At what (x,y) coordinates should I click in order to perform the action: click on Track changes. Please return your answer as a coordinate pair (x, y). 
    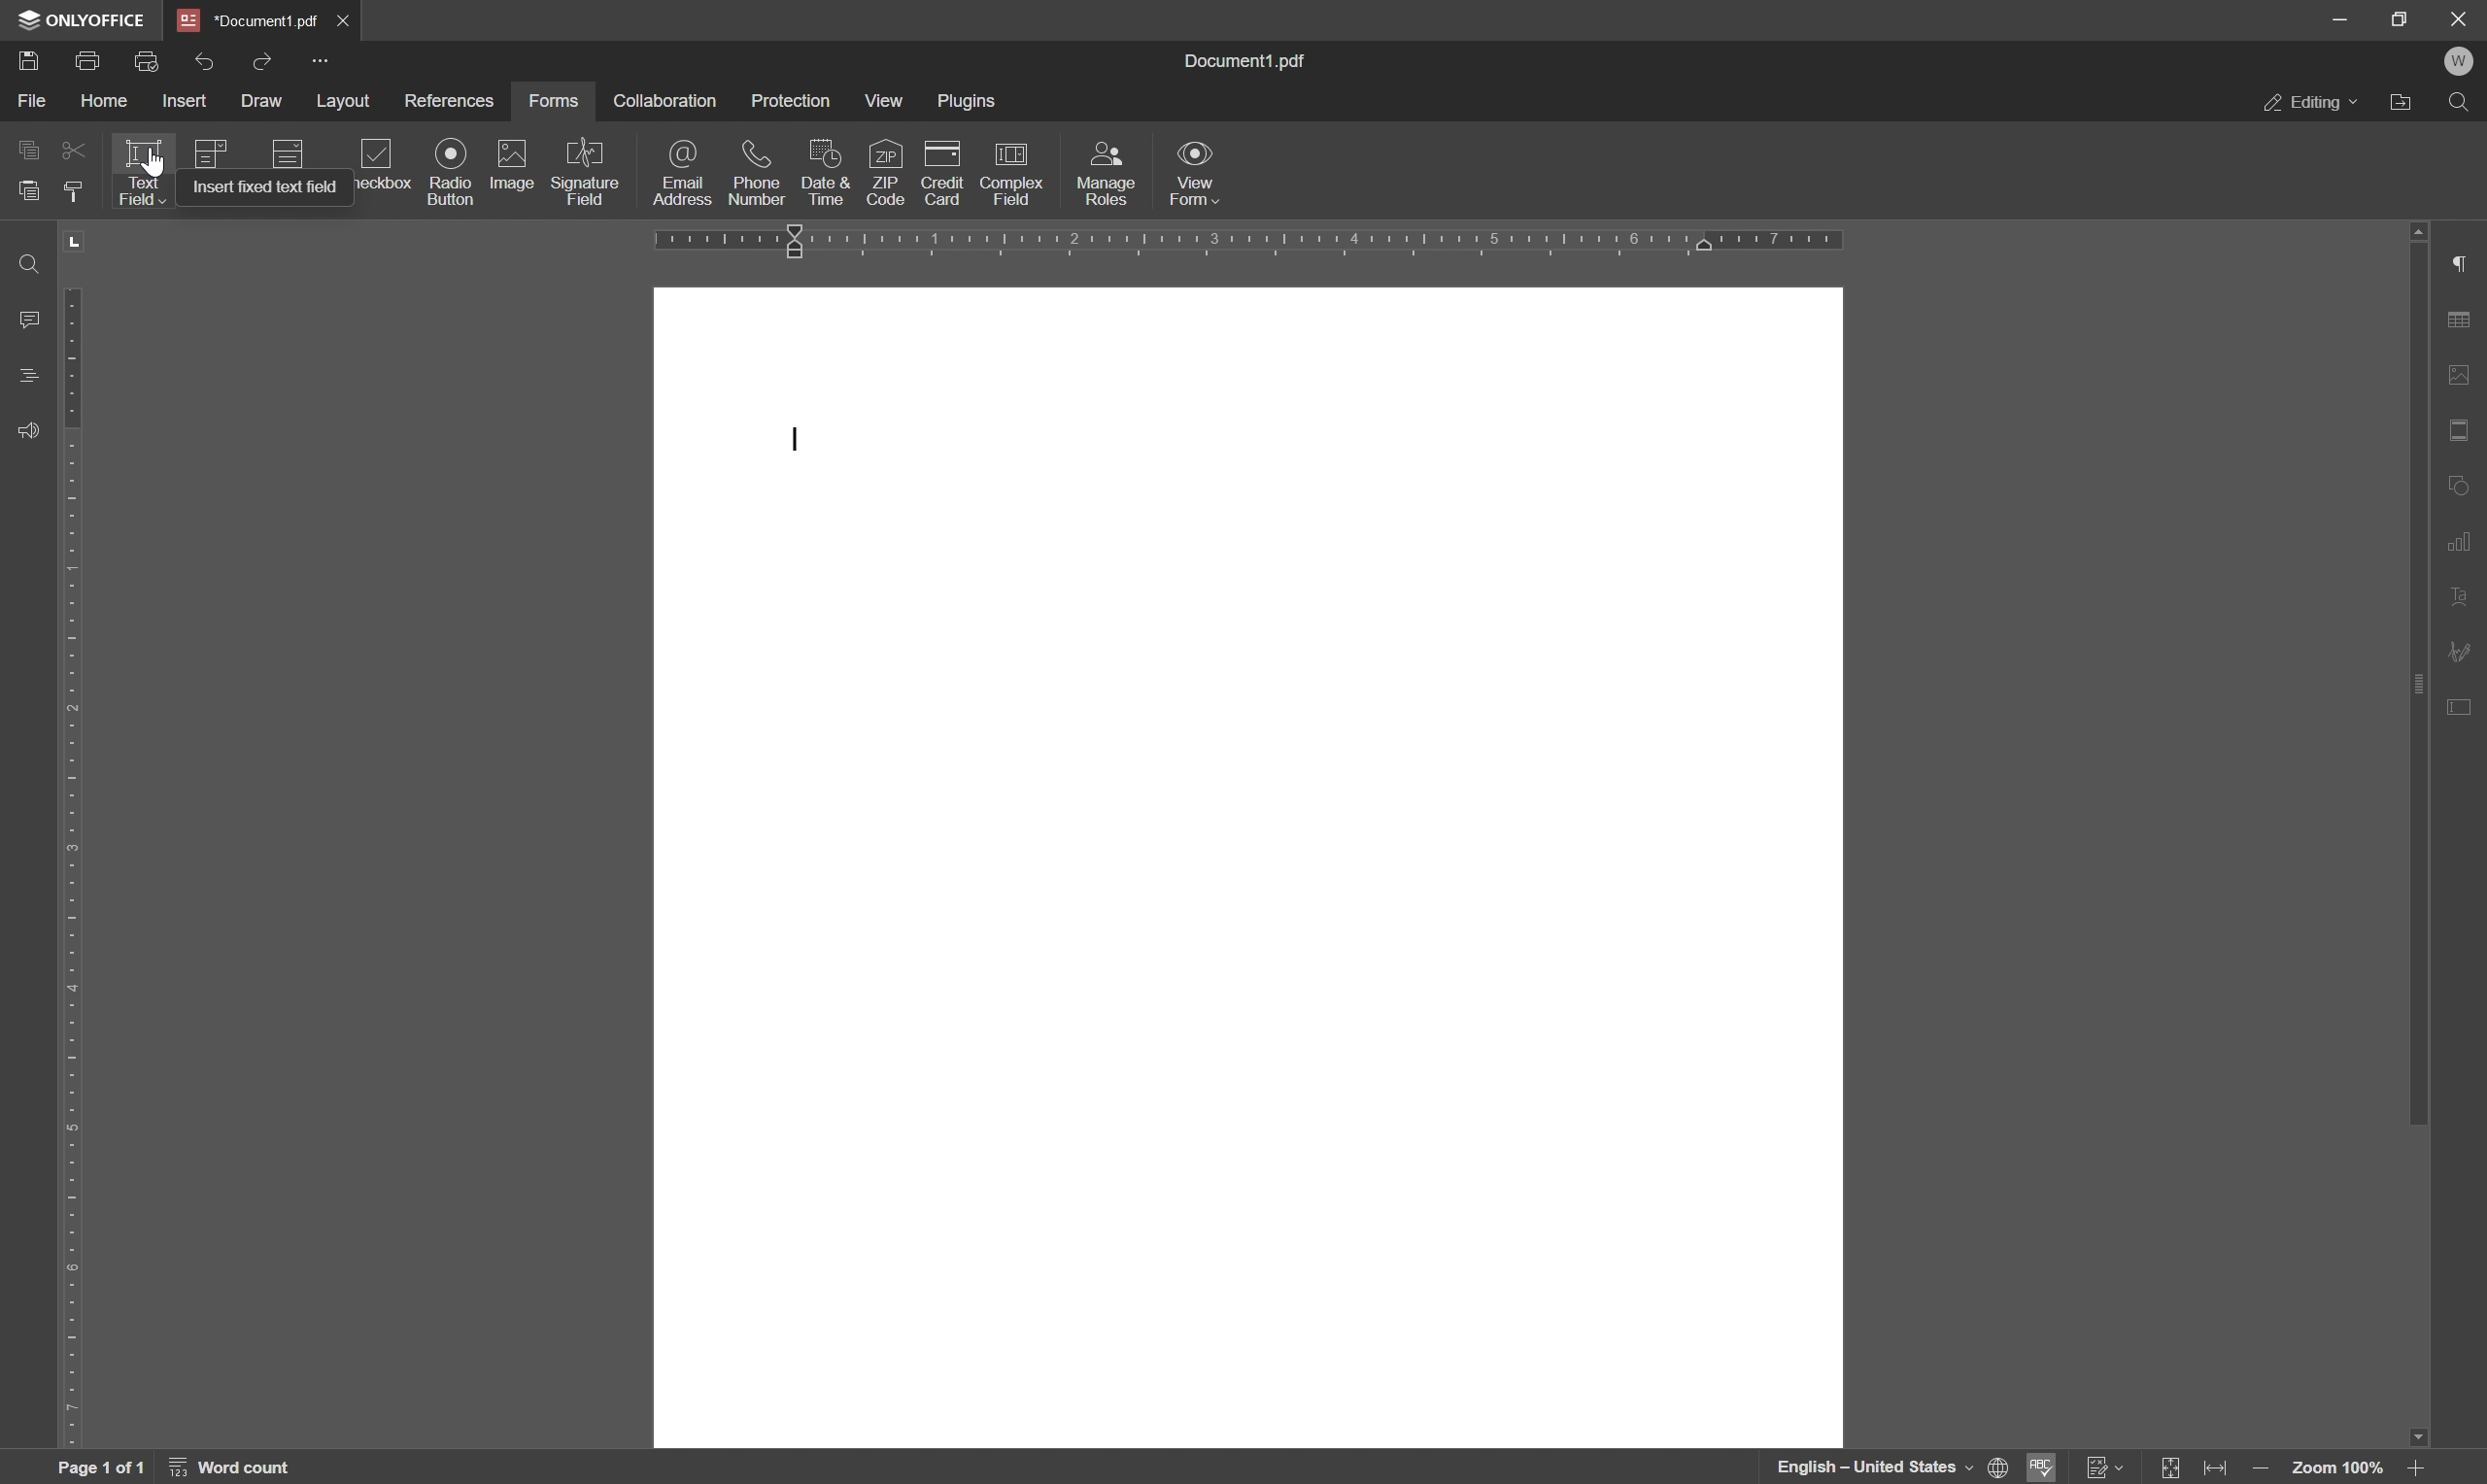
    Looking at the image, I should click on (2107, 1469).